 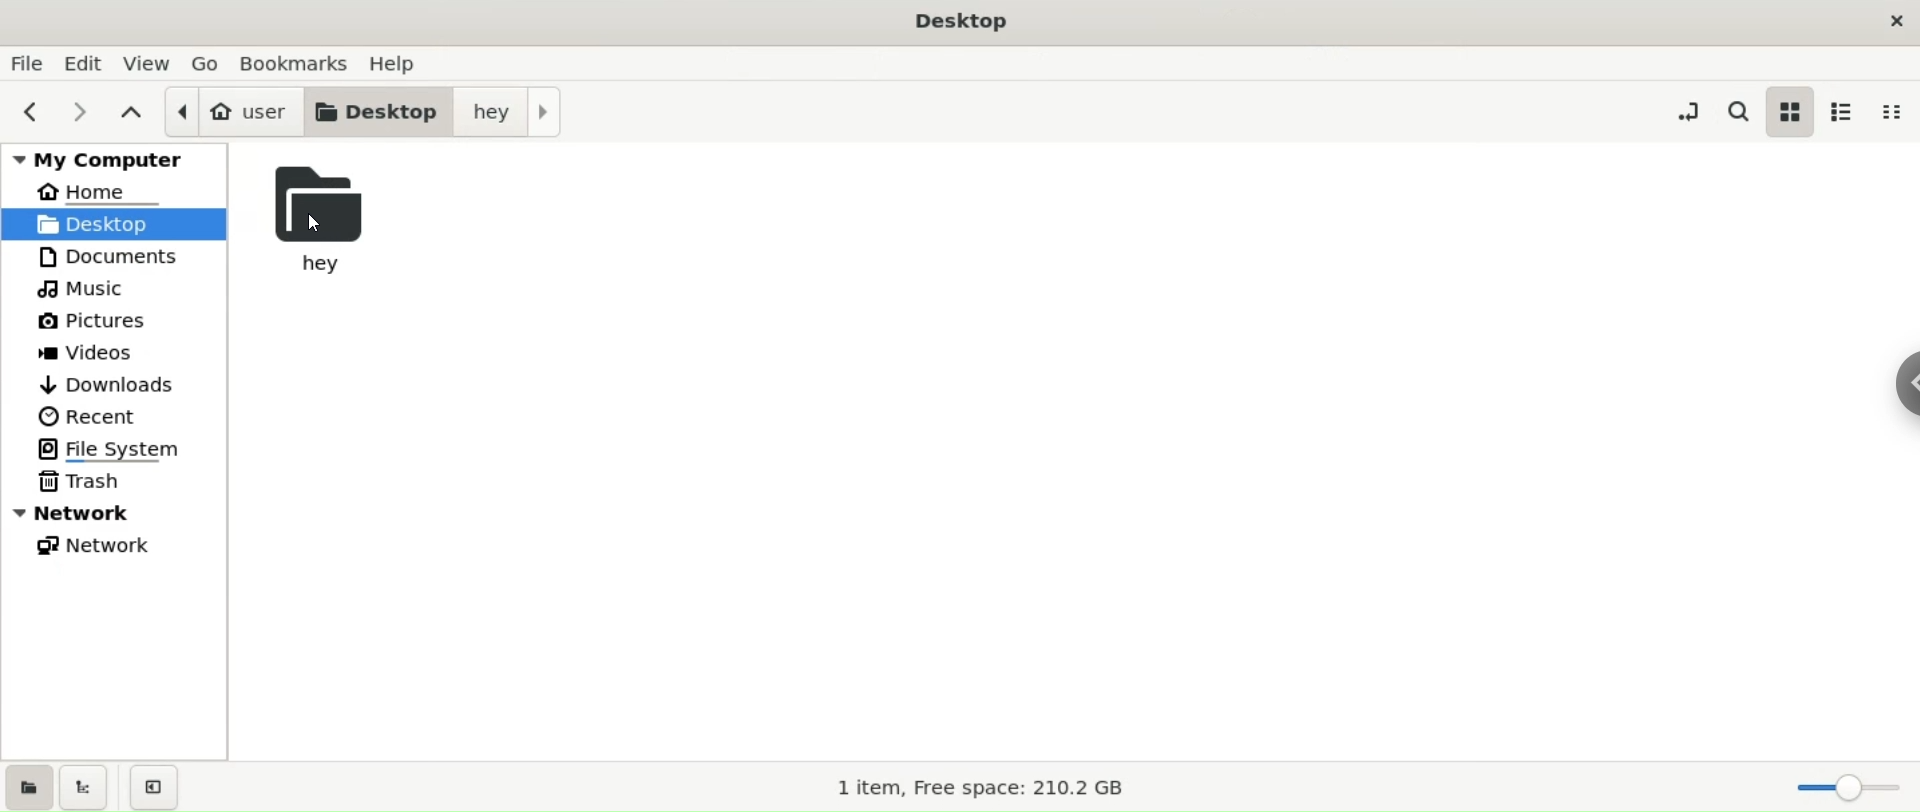 I want to click on cursor, so click(x=314, y=222).